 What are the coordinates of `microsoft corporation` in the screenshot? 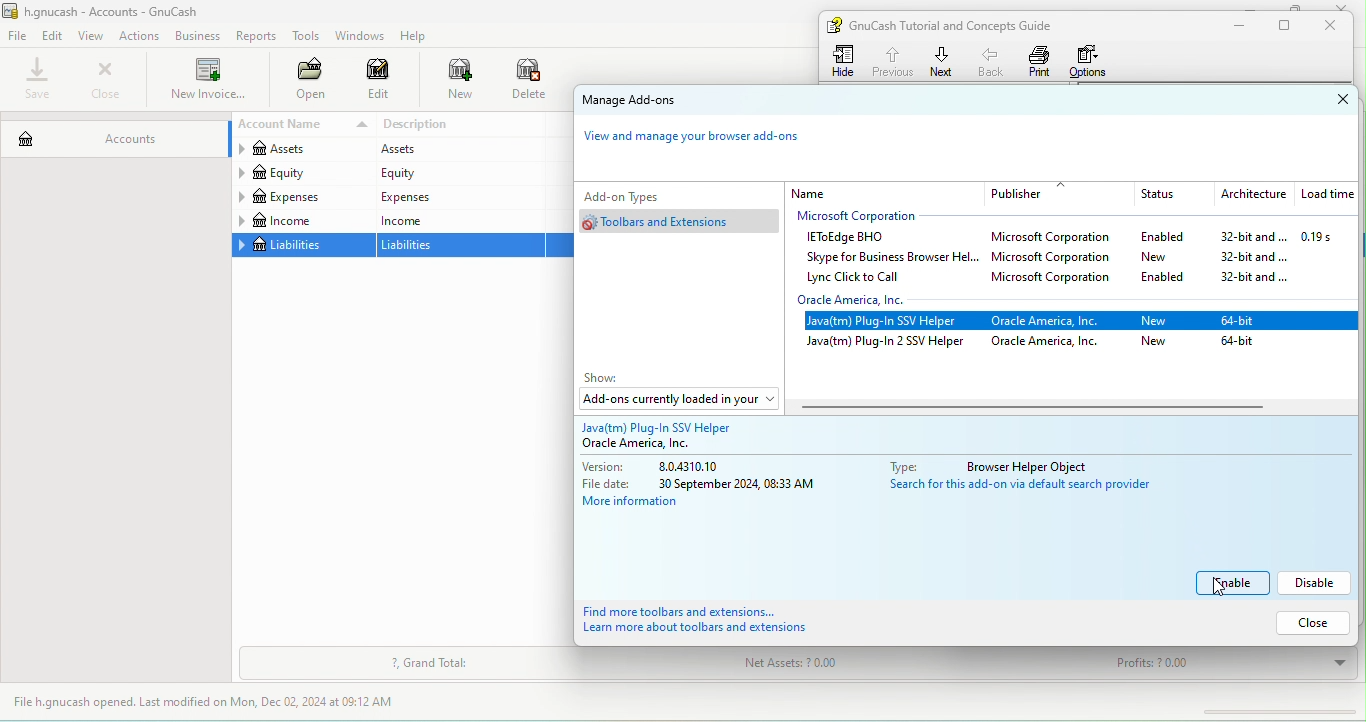 It's located at (869, 217).